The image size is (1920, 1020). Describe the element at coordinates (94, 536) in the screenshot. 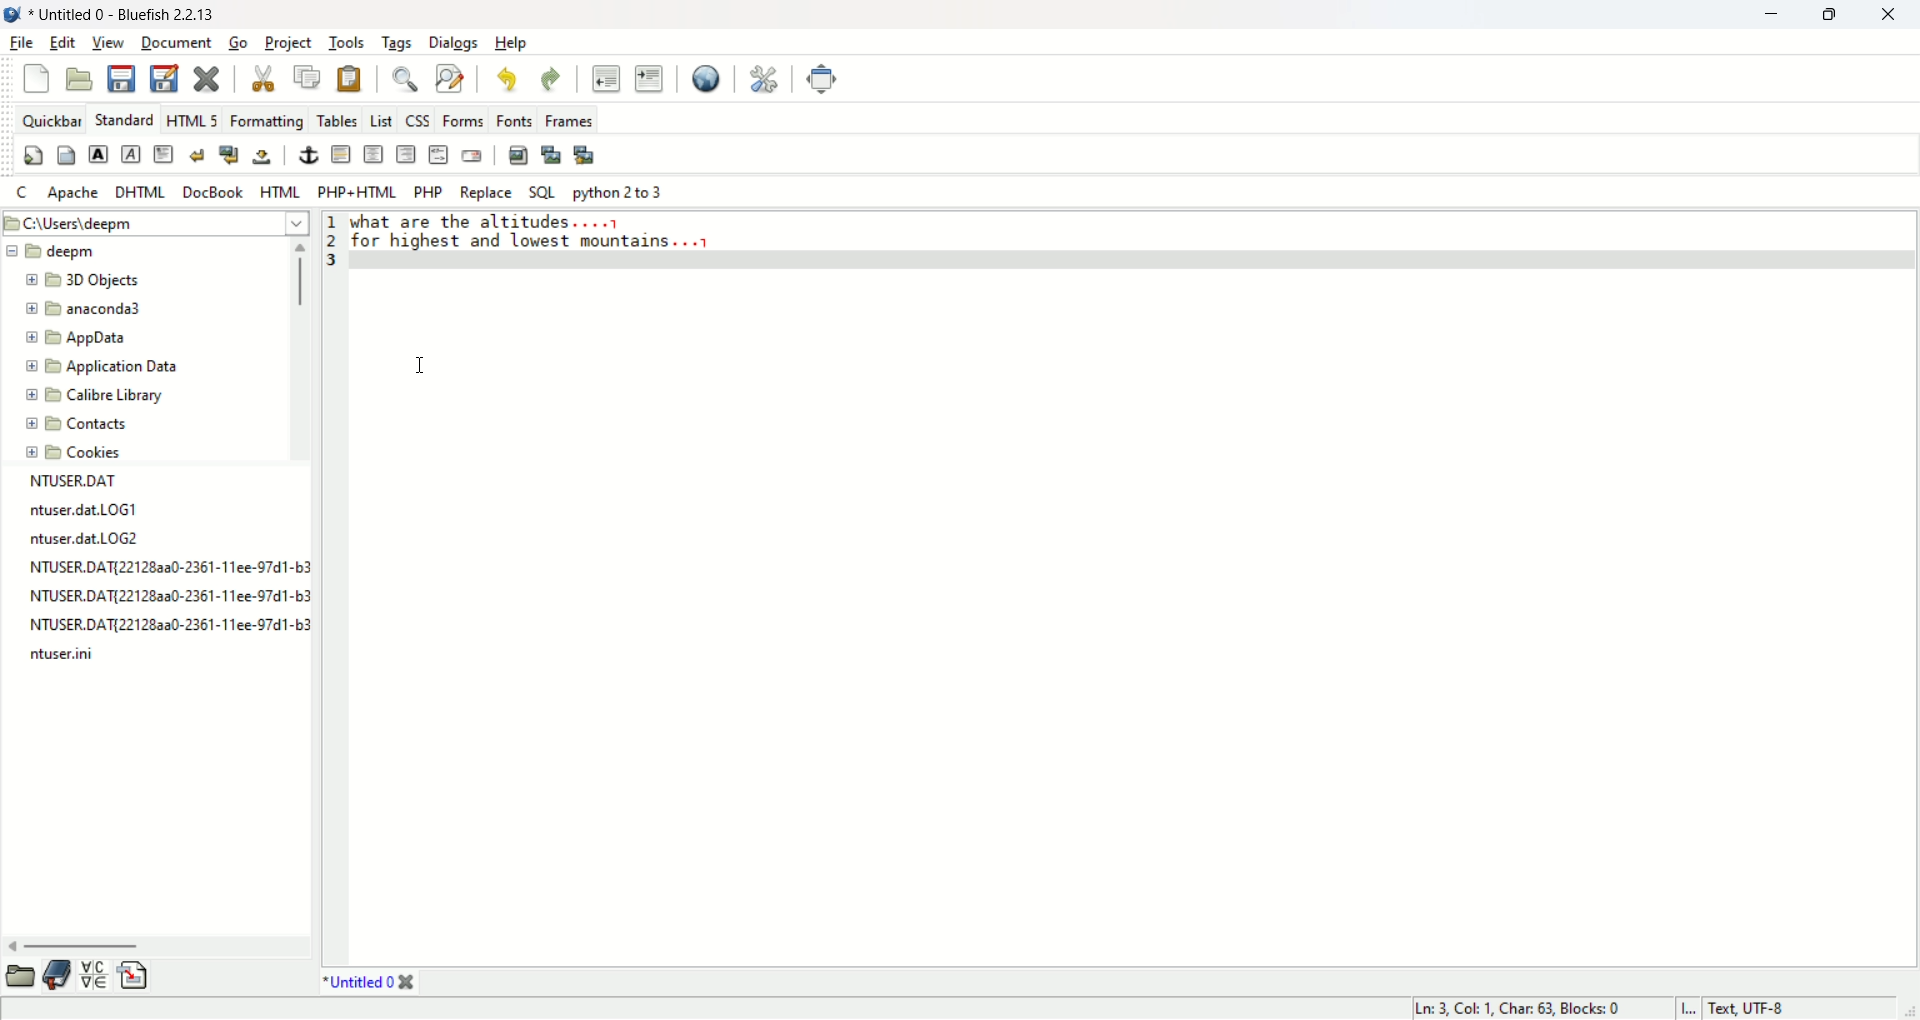

I see `file name` at that location.